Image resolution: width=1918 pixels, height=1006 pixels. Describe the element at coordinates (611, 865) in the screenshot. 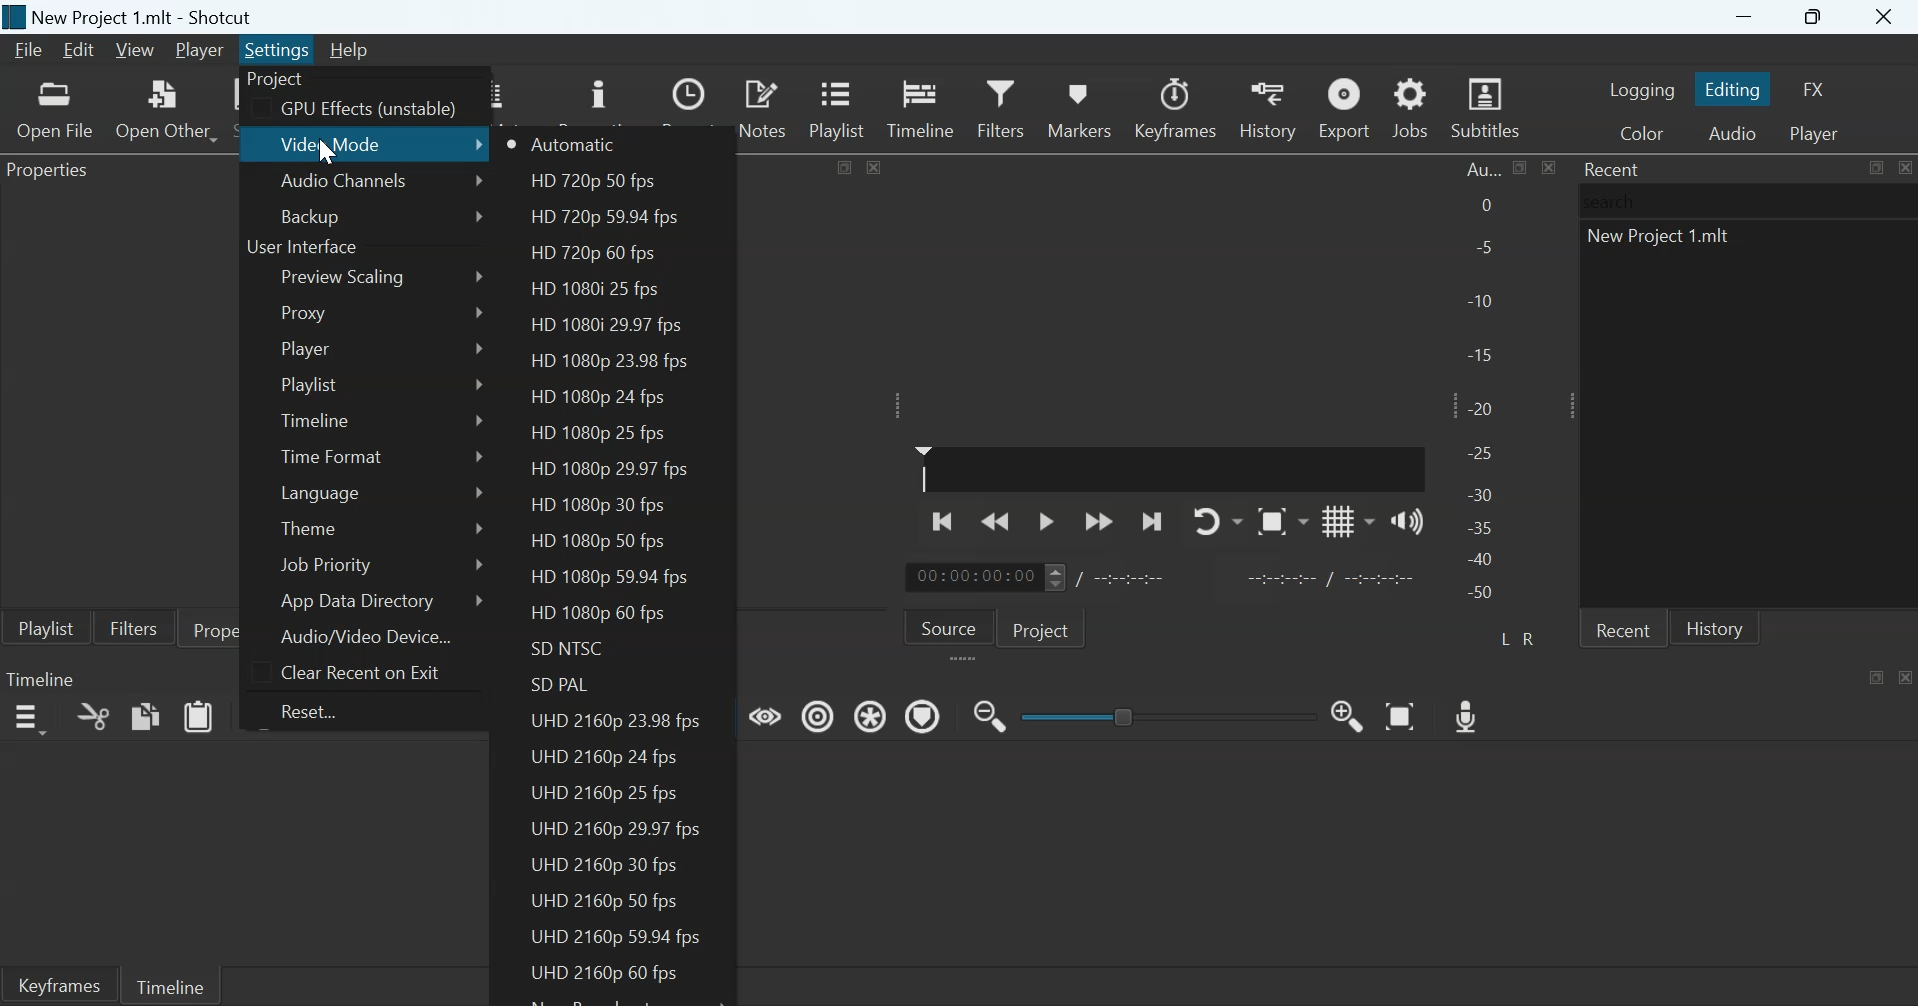

I see `UHD 2160p 30 fps` at that location.